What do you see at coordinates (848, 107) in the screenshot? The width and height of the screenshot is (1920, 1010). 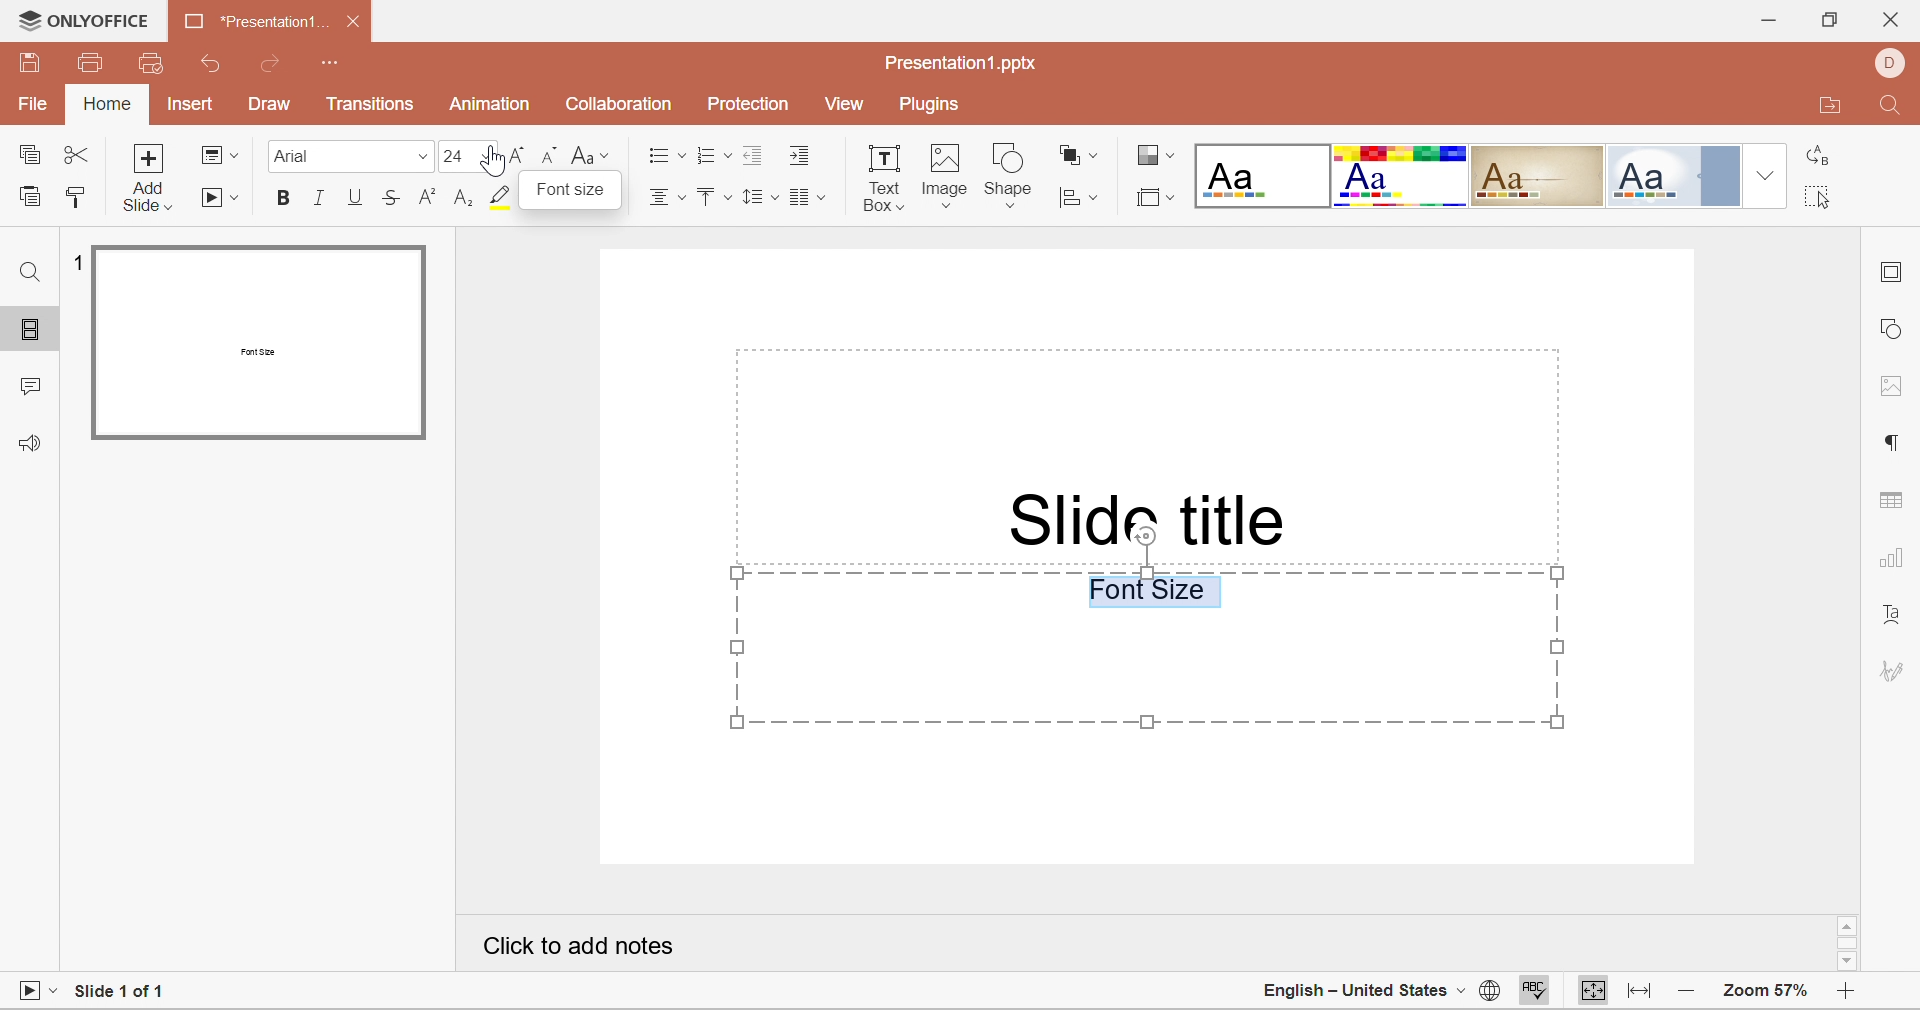 I see `View` at bounding box center [848, 107].